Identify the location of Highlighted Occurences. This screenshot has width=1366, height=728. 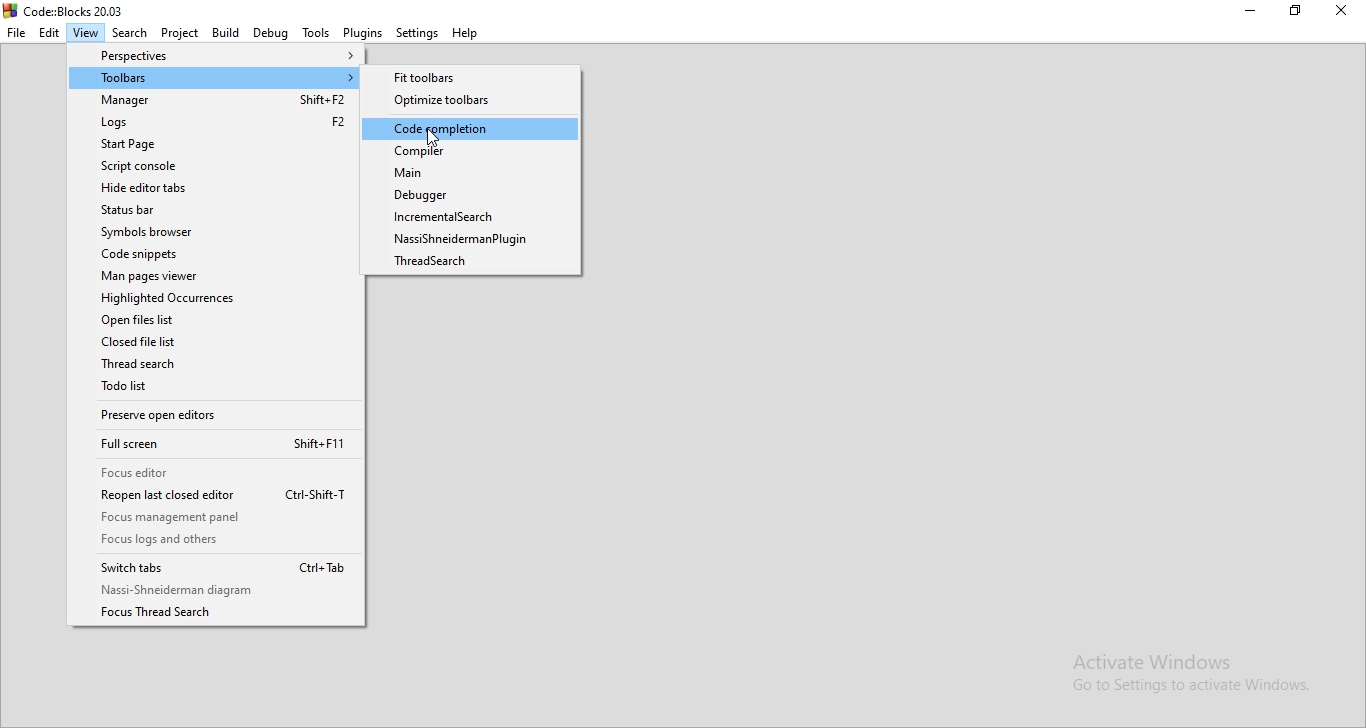
(218, 297).